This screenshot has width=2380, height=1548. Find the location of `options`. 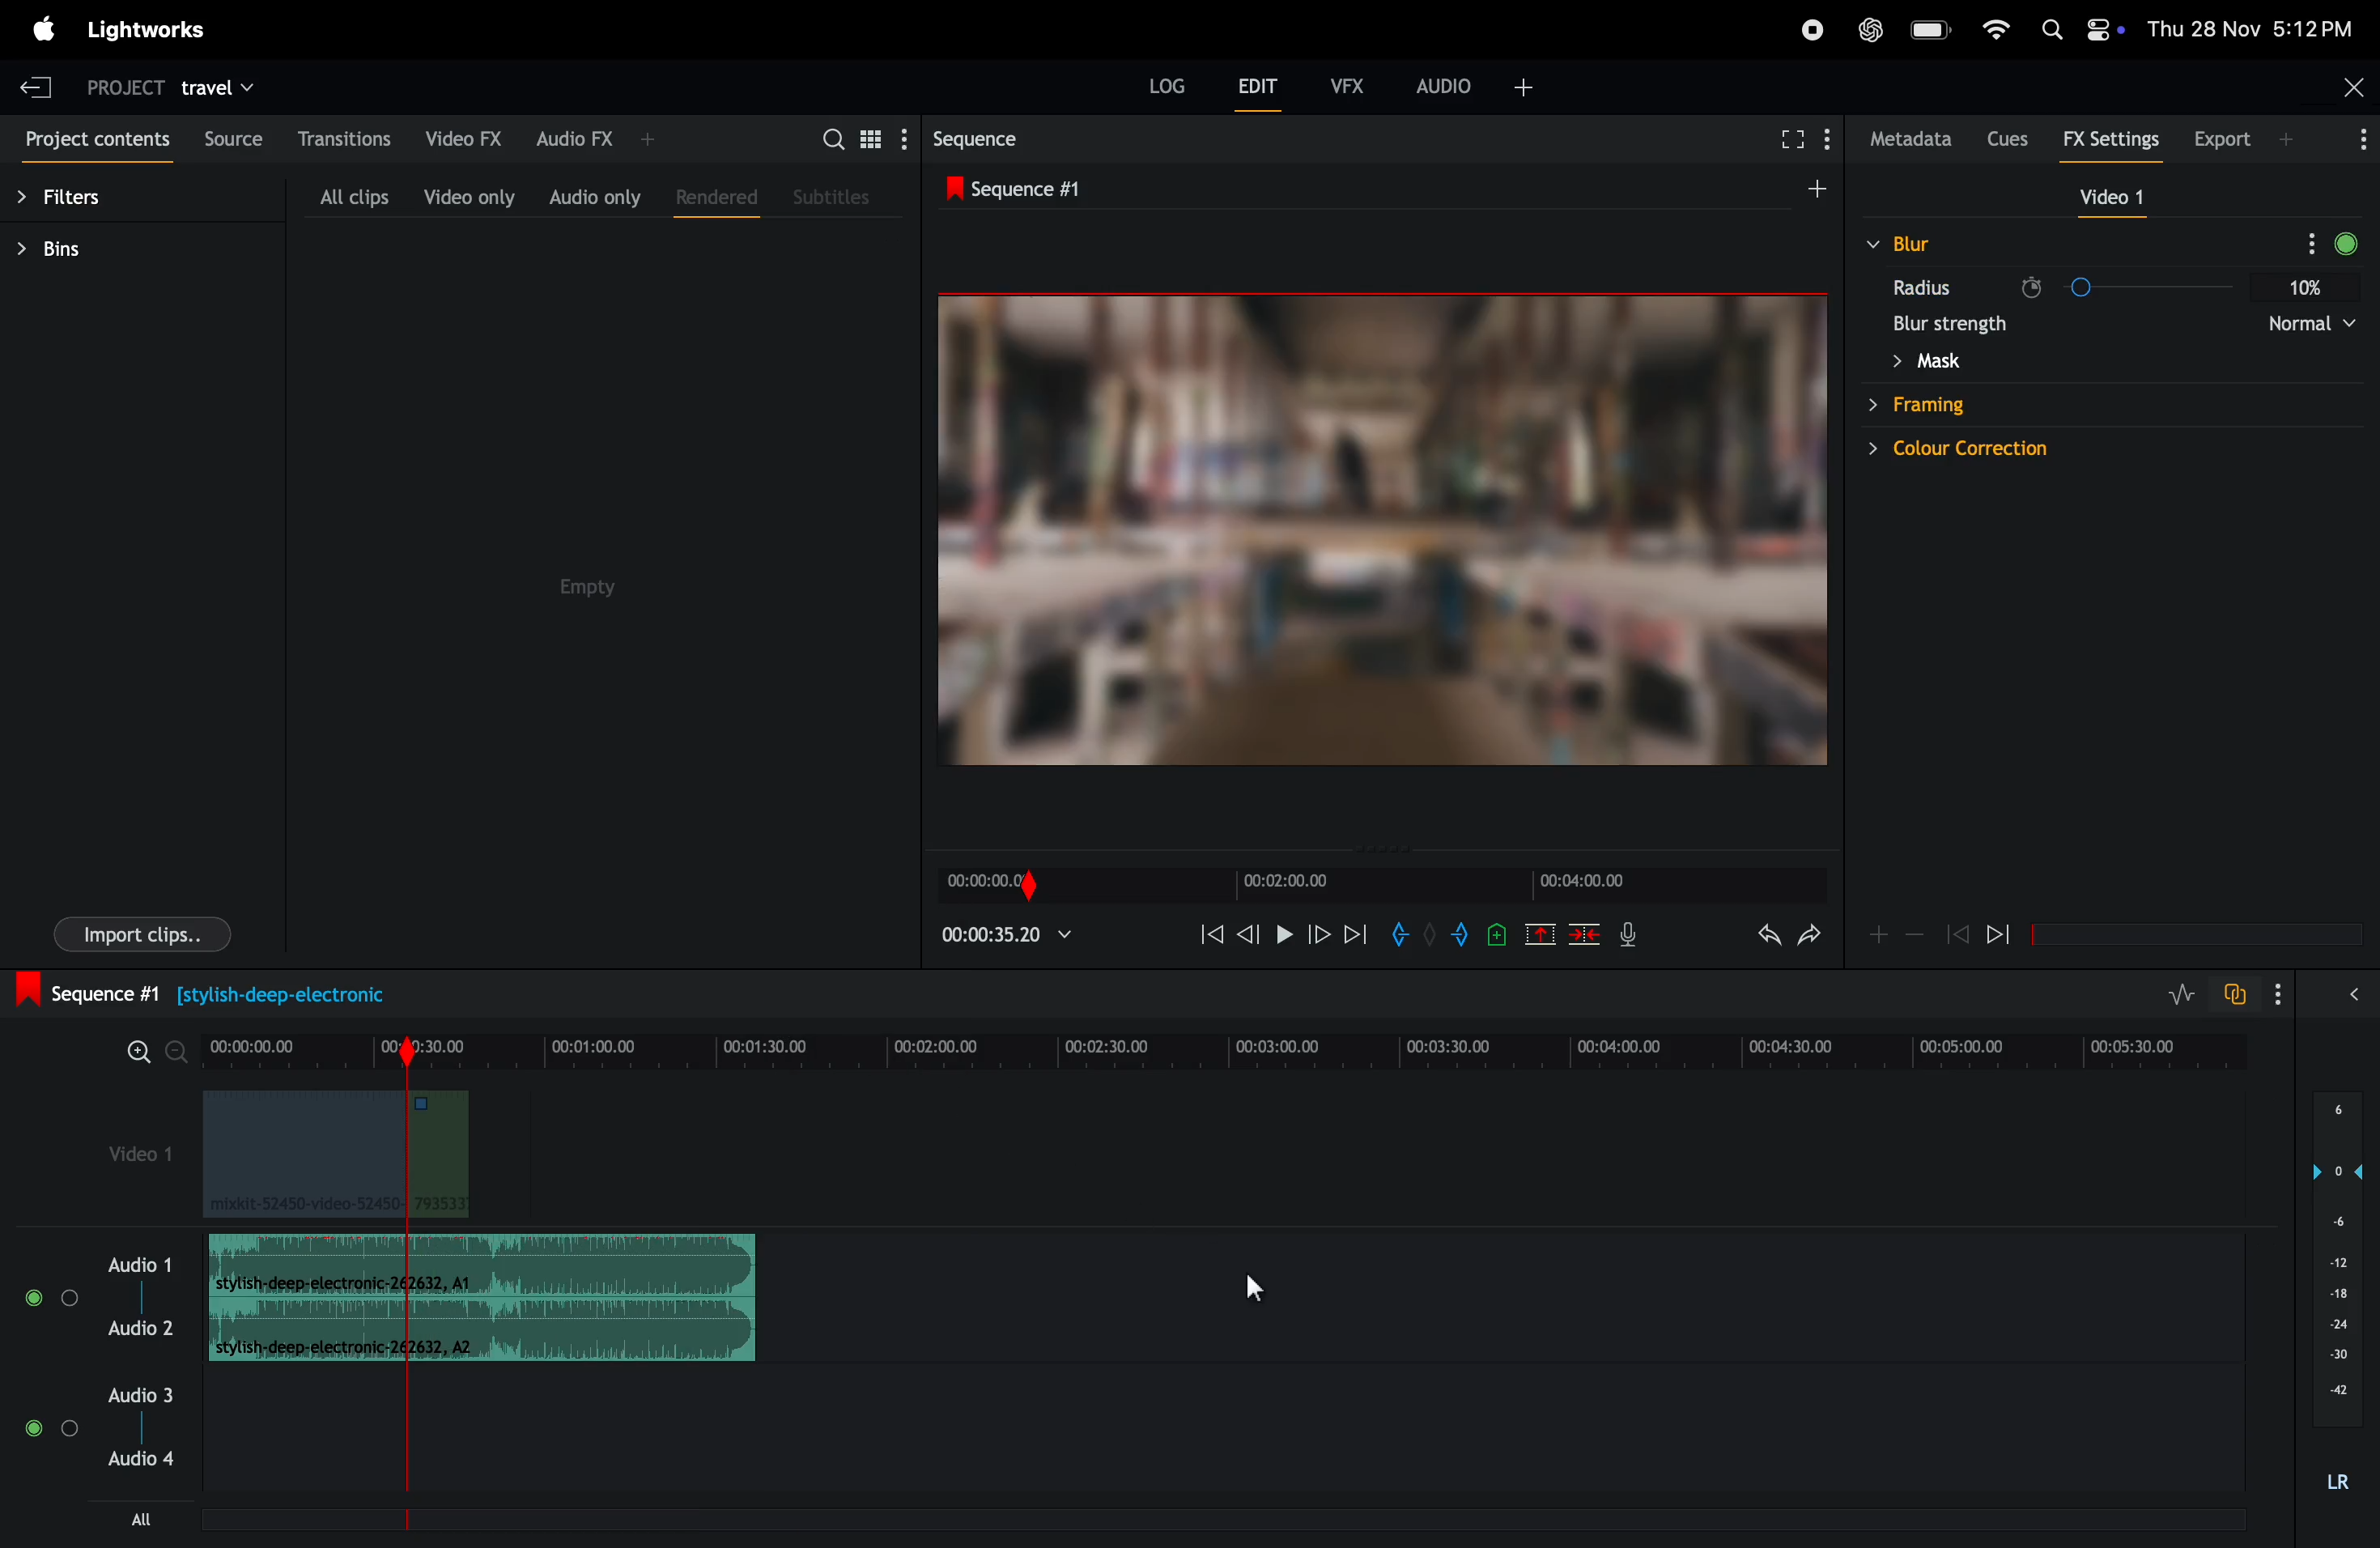

options is located at coordinates (2273, 993).